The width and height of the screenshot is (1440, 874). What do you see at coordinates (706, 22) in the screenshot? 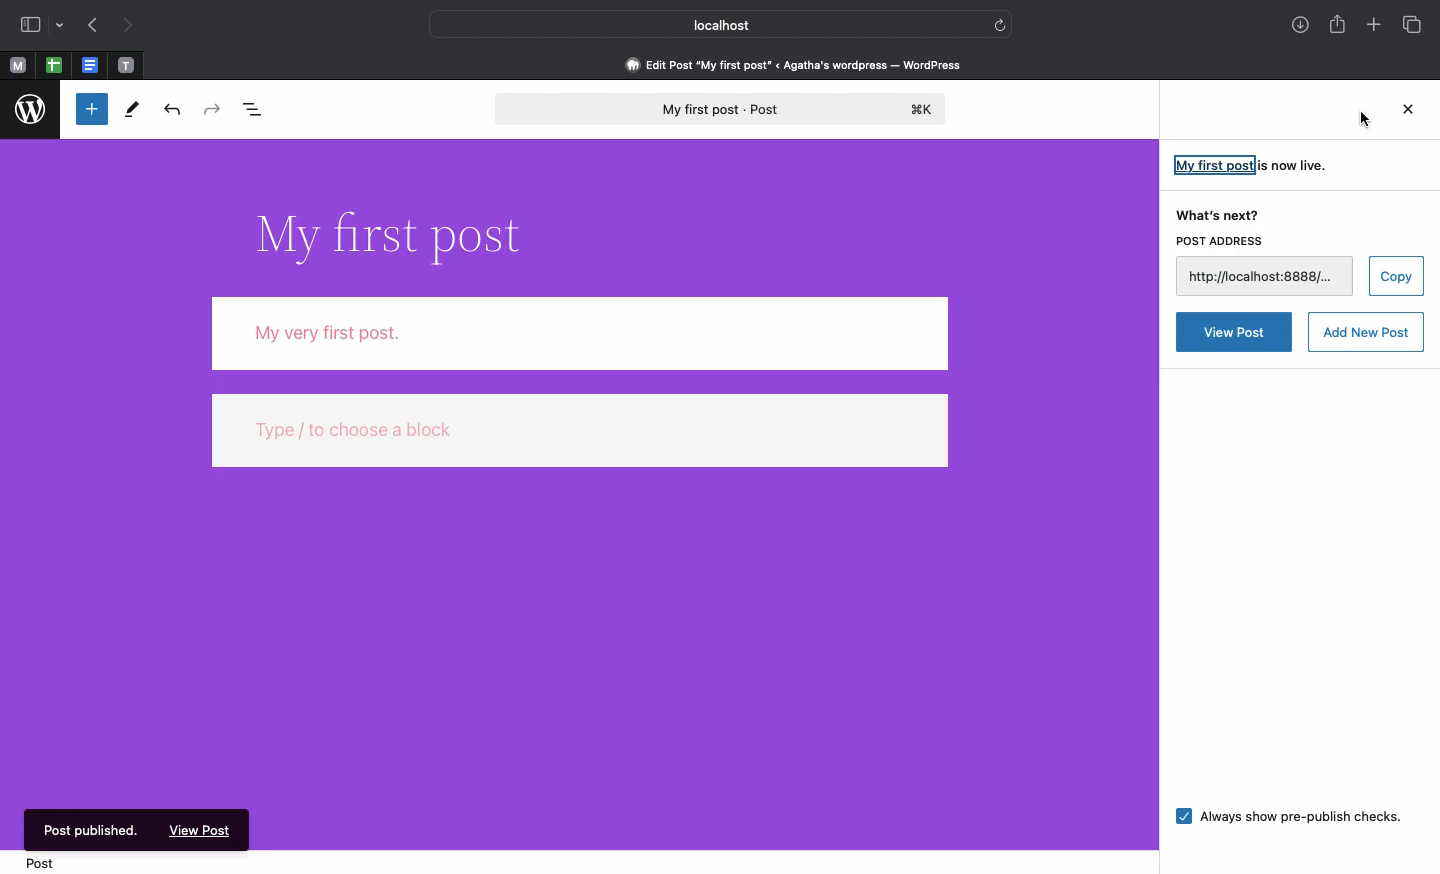
I see `Local host` at bounding box center [706, 22].